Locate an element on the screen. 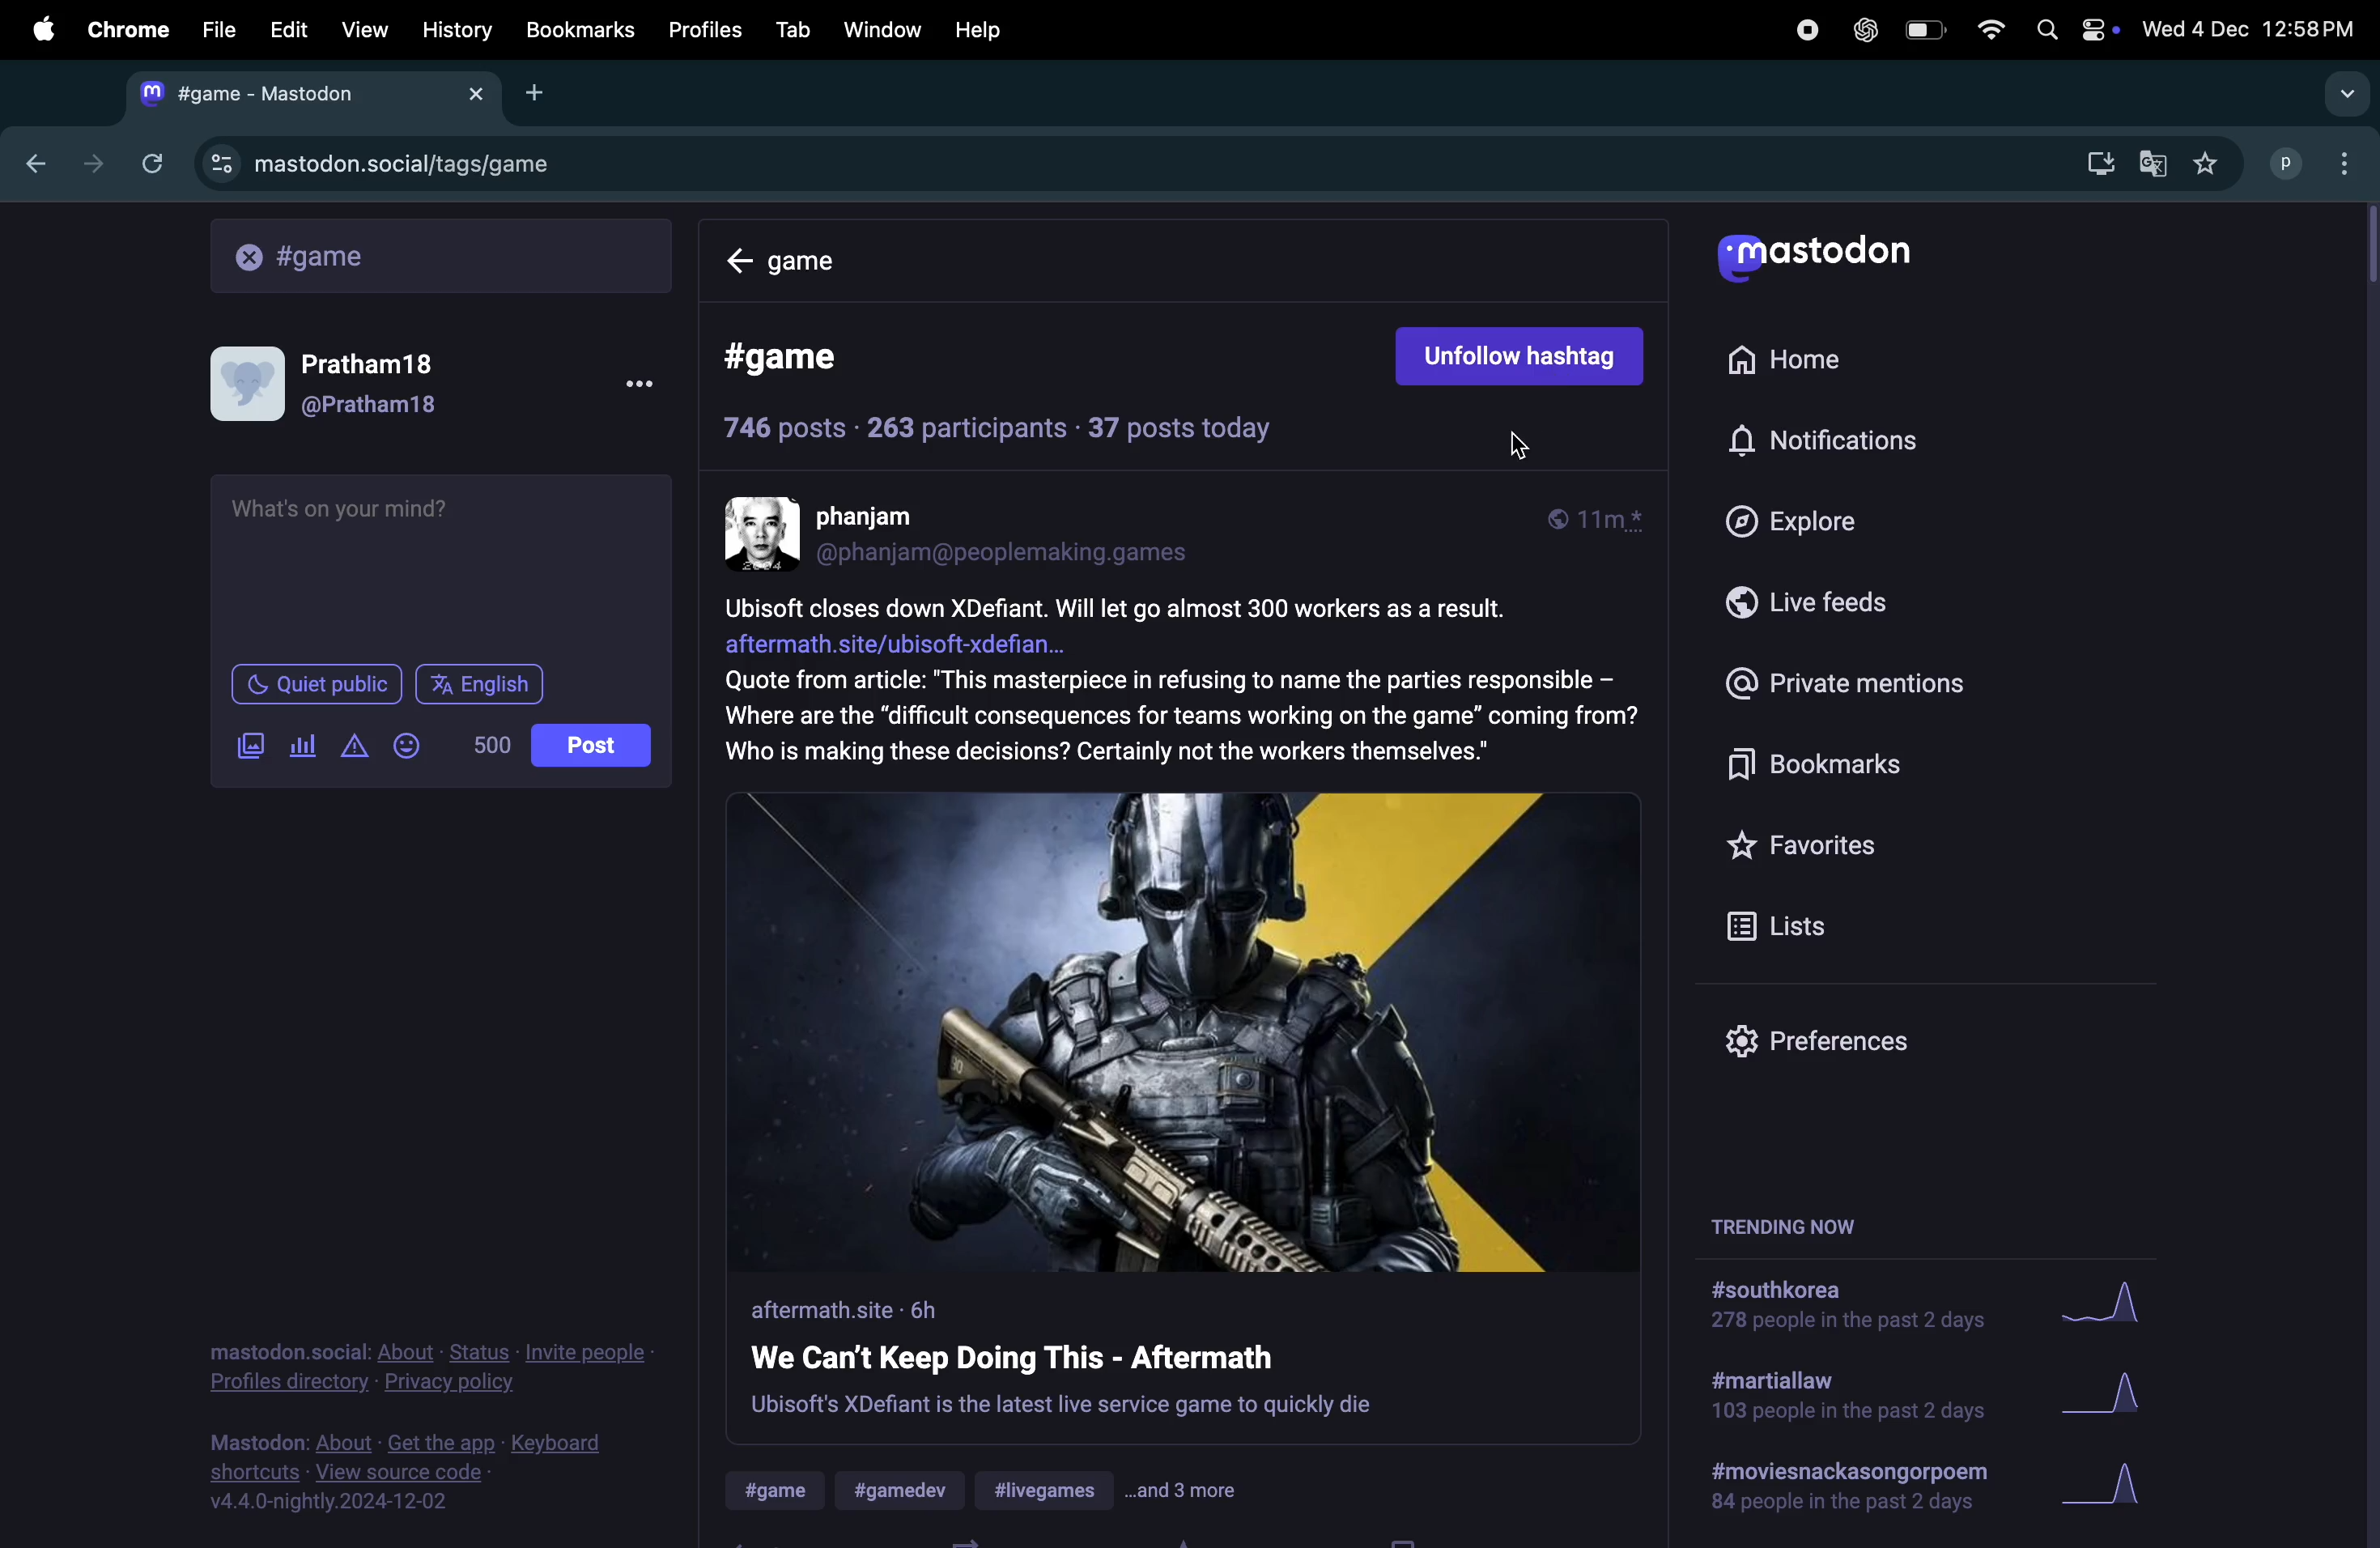 This screenshot has width=2380, height=1548. apple enu is located at coordinates (39, 27).